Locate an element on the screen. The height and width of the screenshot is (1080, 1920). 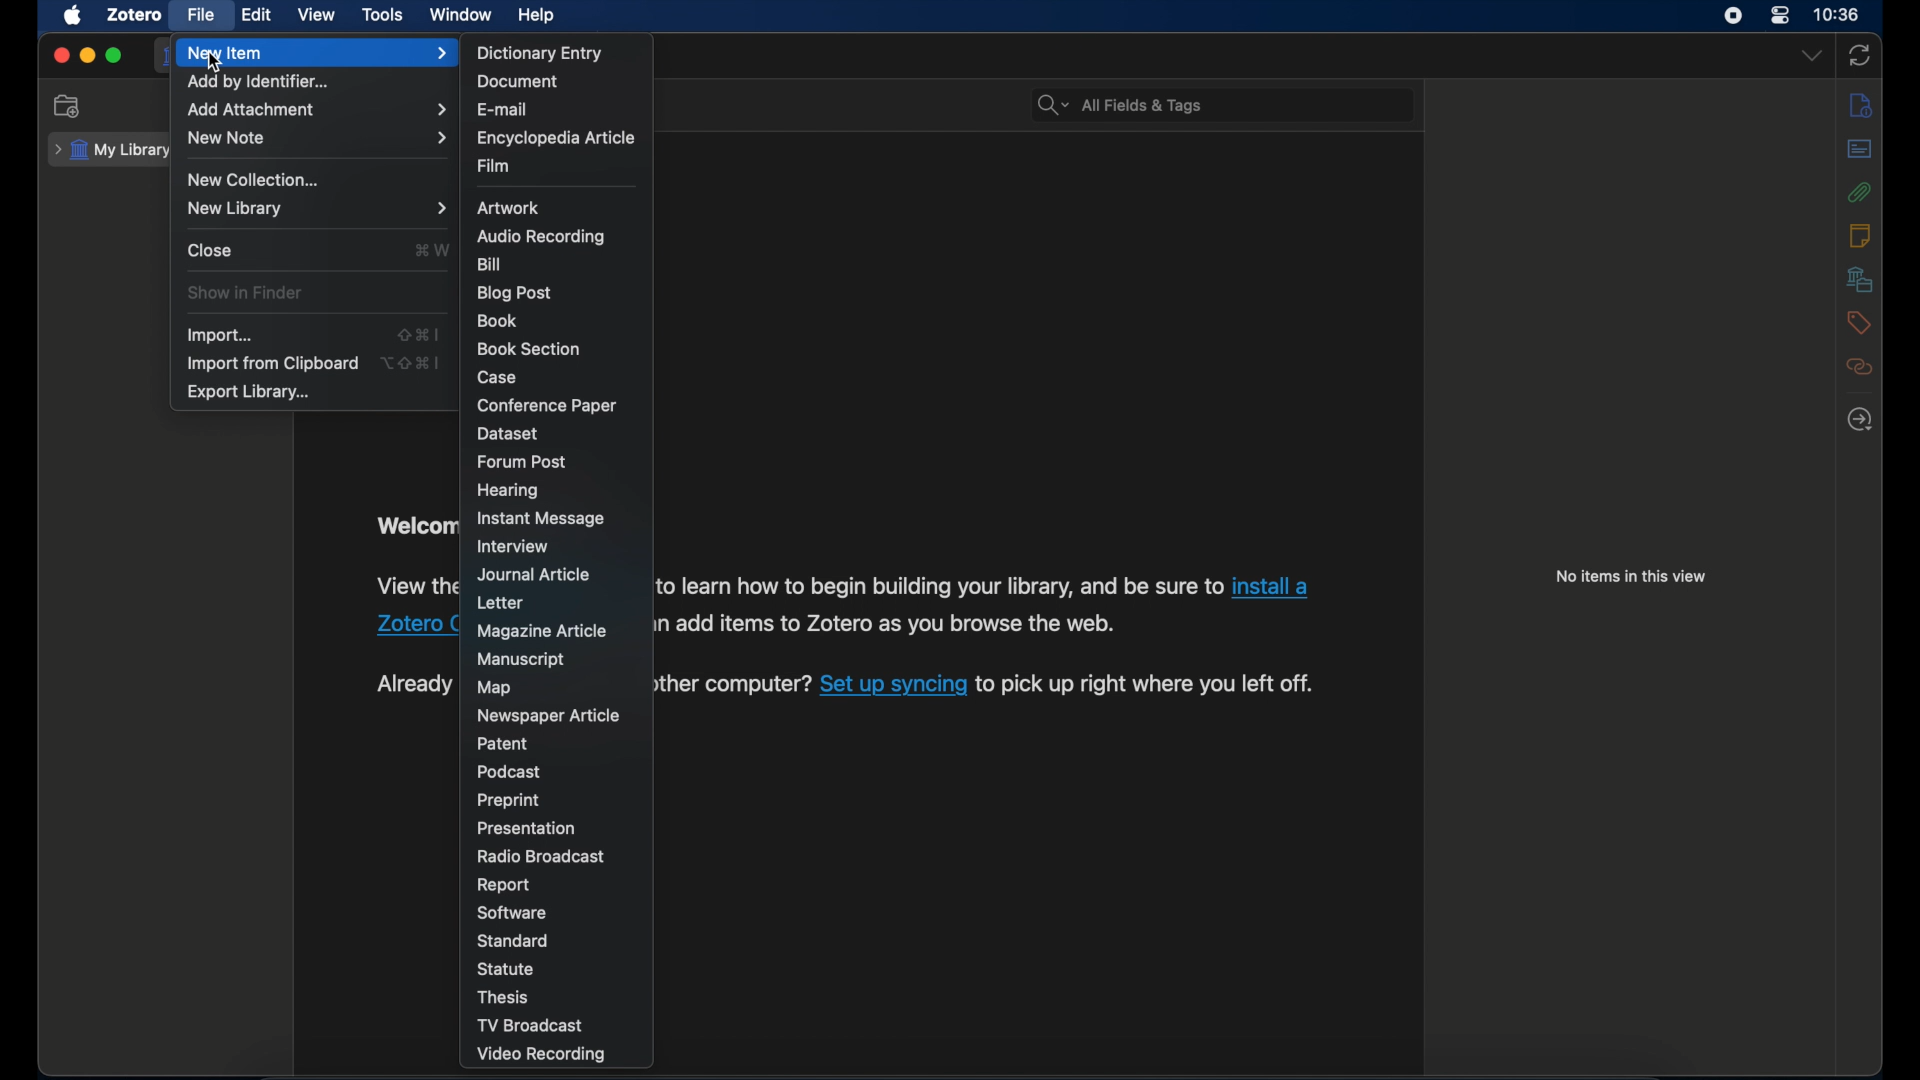
new collection is located at coordinates (67, 106).